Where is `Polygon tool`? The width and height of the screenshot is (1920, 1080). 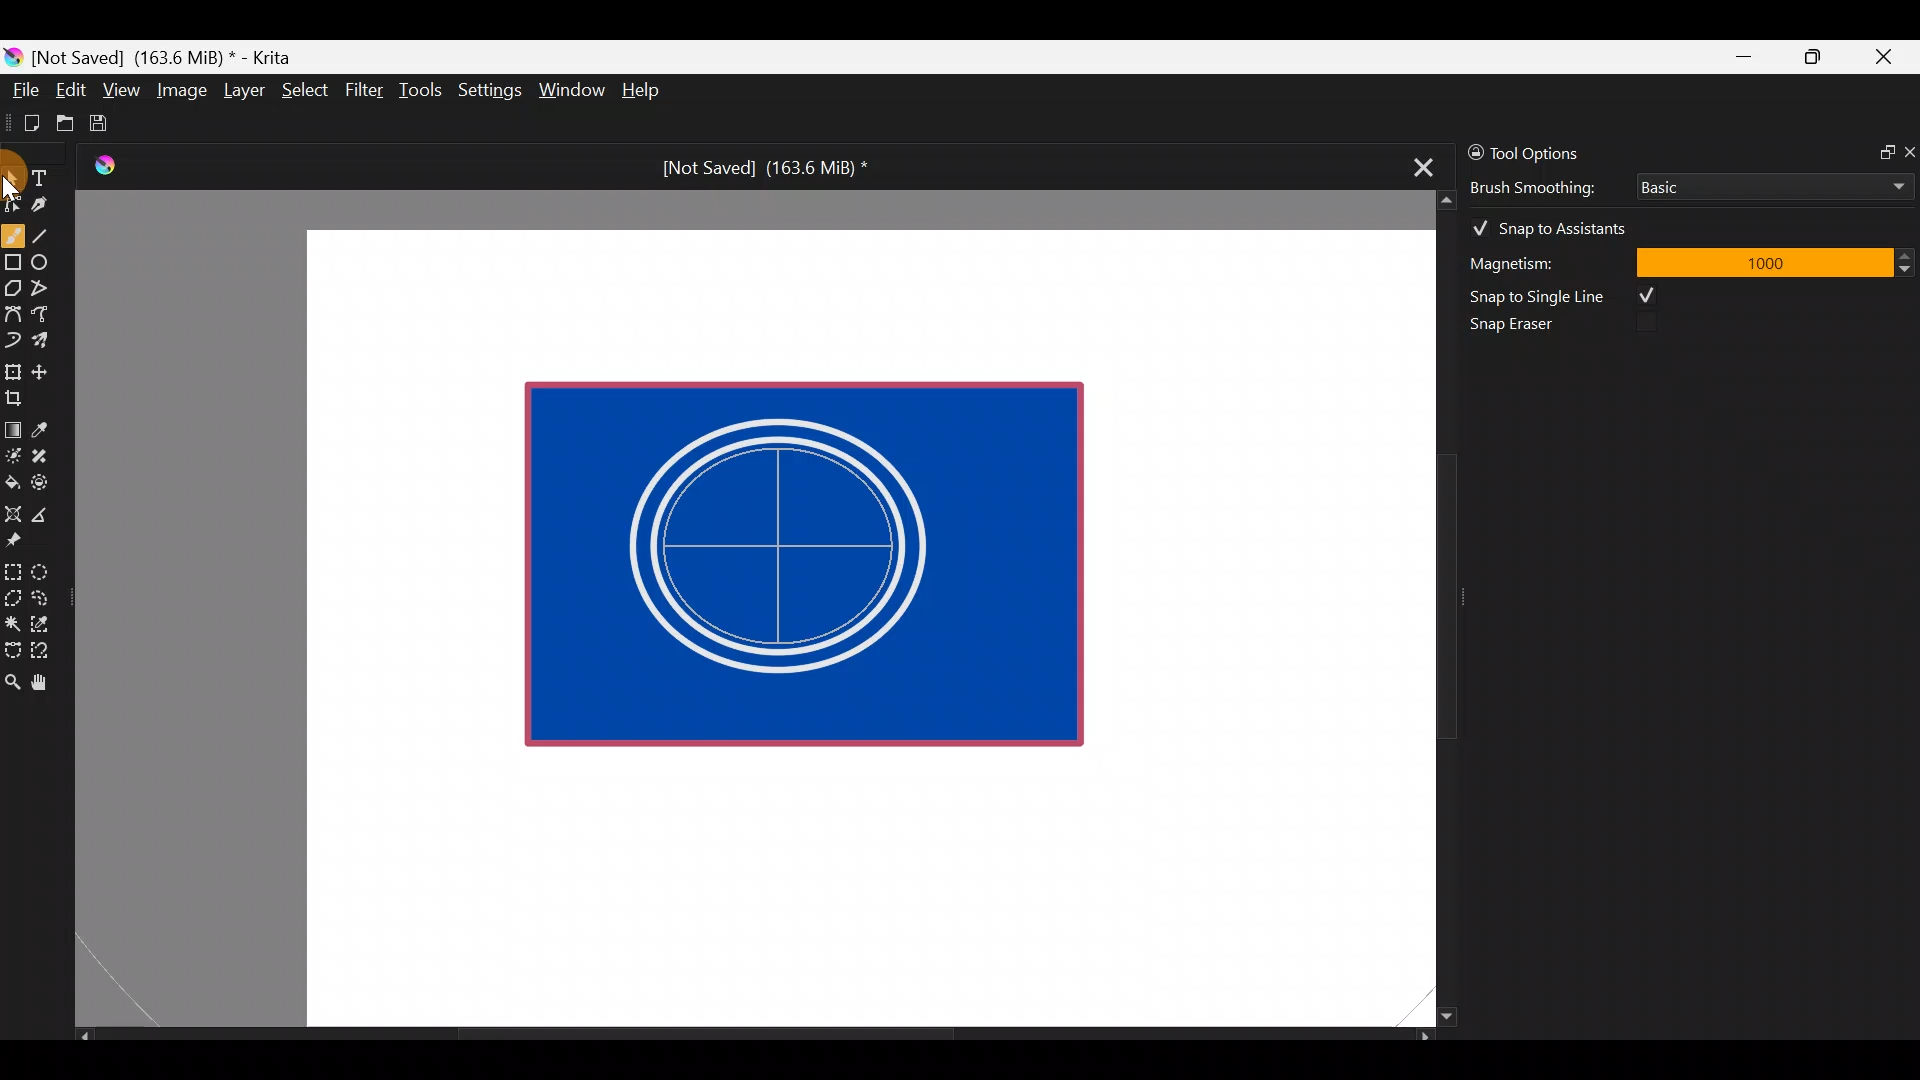
Polygon tool is located at coordinates (12, 289).